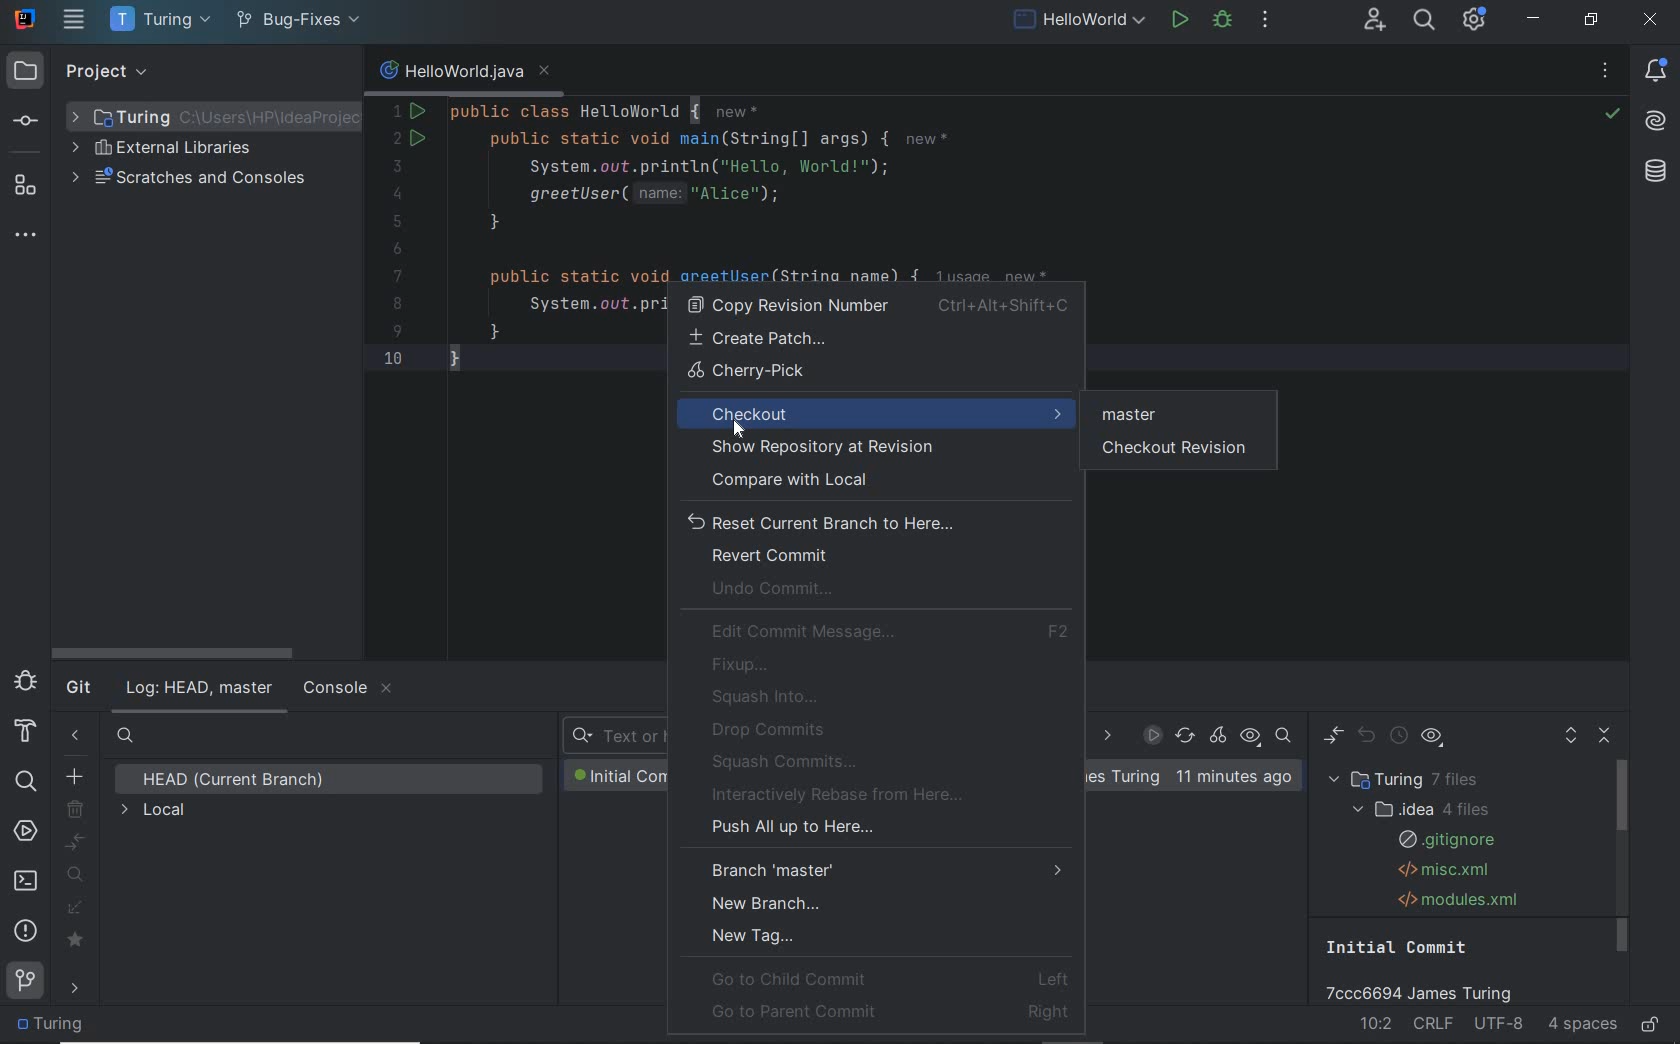 This screenshot has height=1044, width=1680. What do you see at coordinates (1500, 1025) in the screenshot?
I see `file encoding` at bounding box center [1500, 1025].